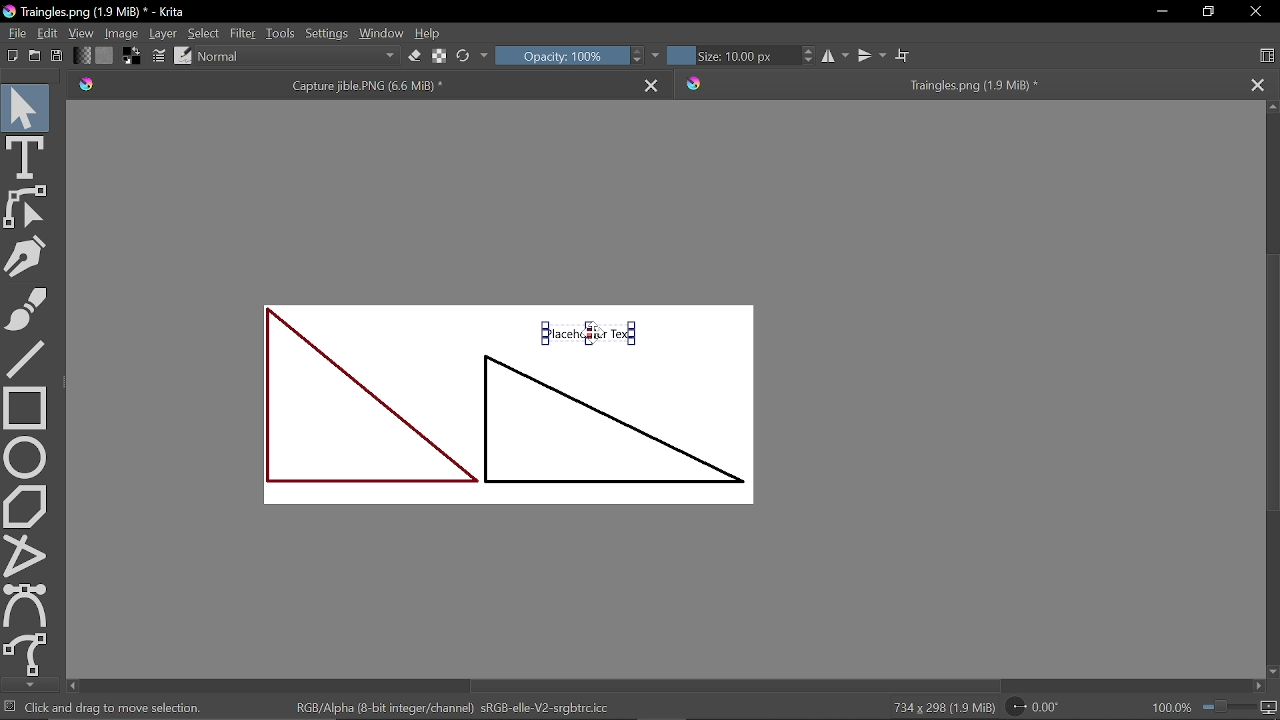 This screenshot has height=720, width=1280. I want to click on Eraser, so click(413, 56).